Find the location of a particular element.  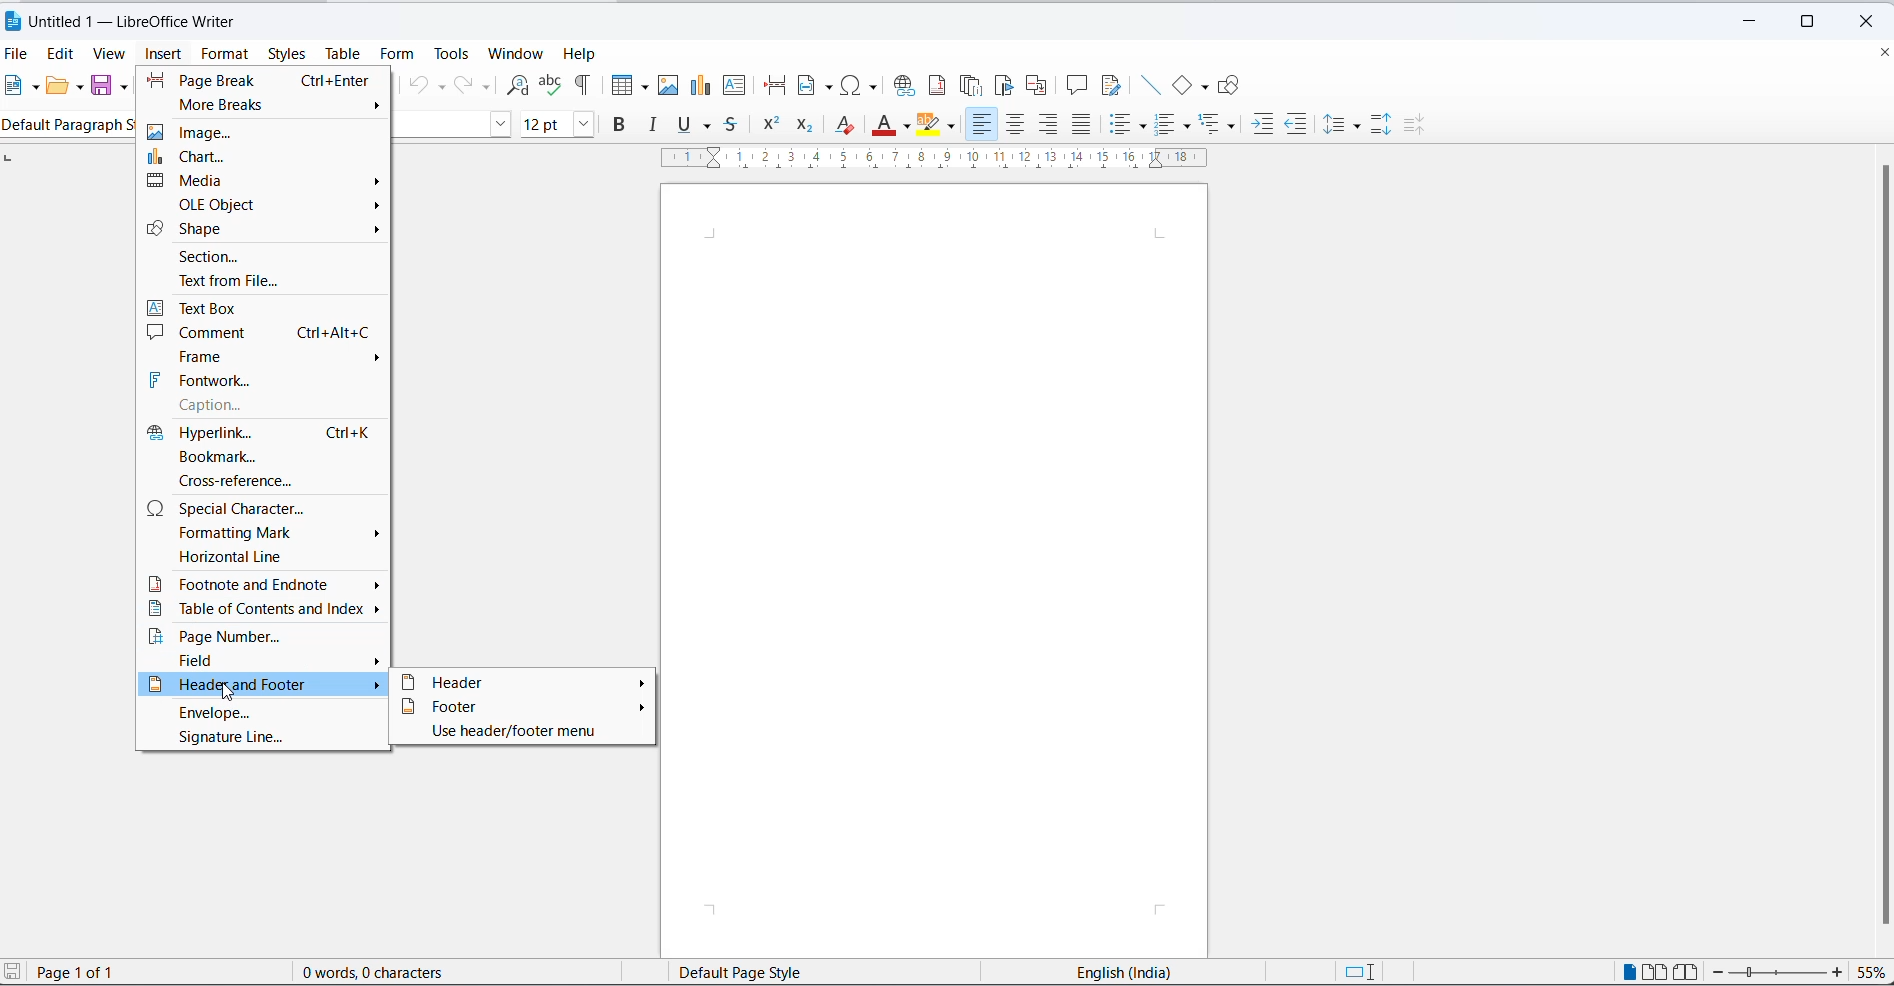

image is located at coordinates (267, 130).